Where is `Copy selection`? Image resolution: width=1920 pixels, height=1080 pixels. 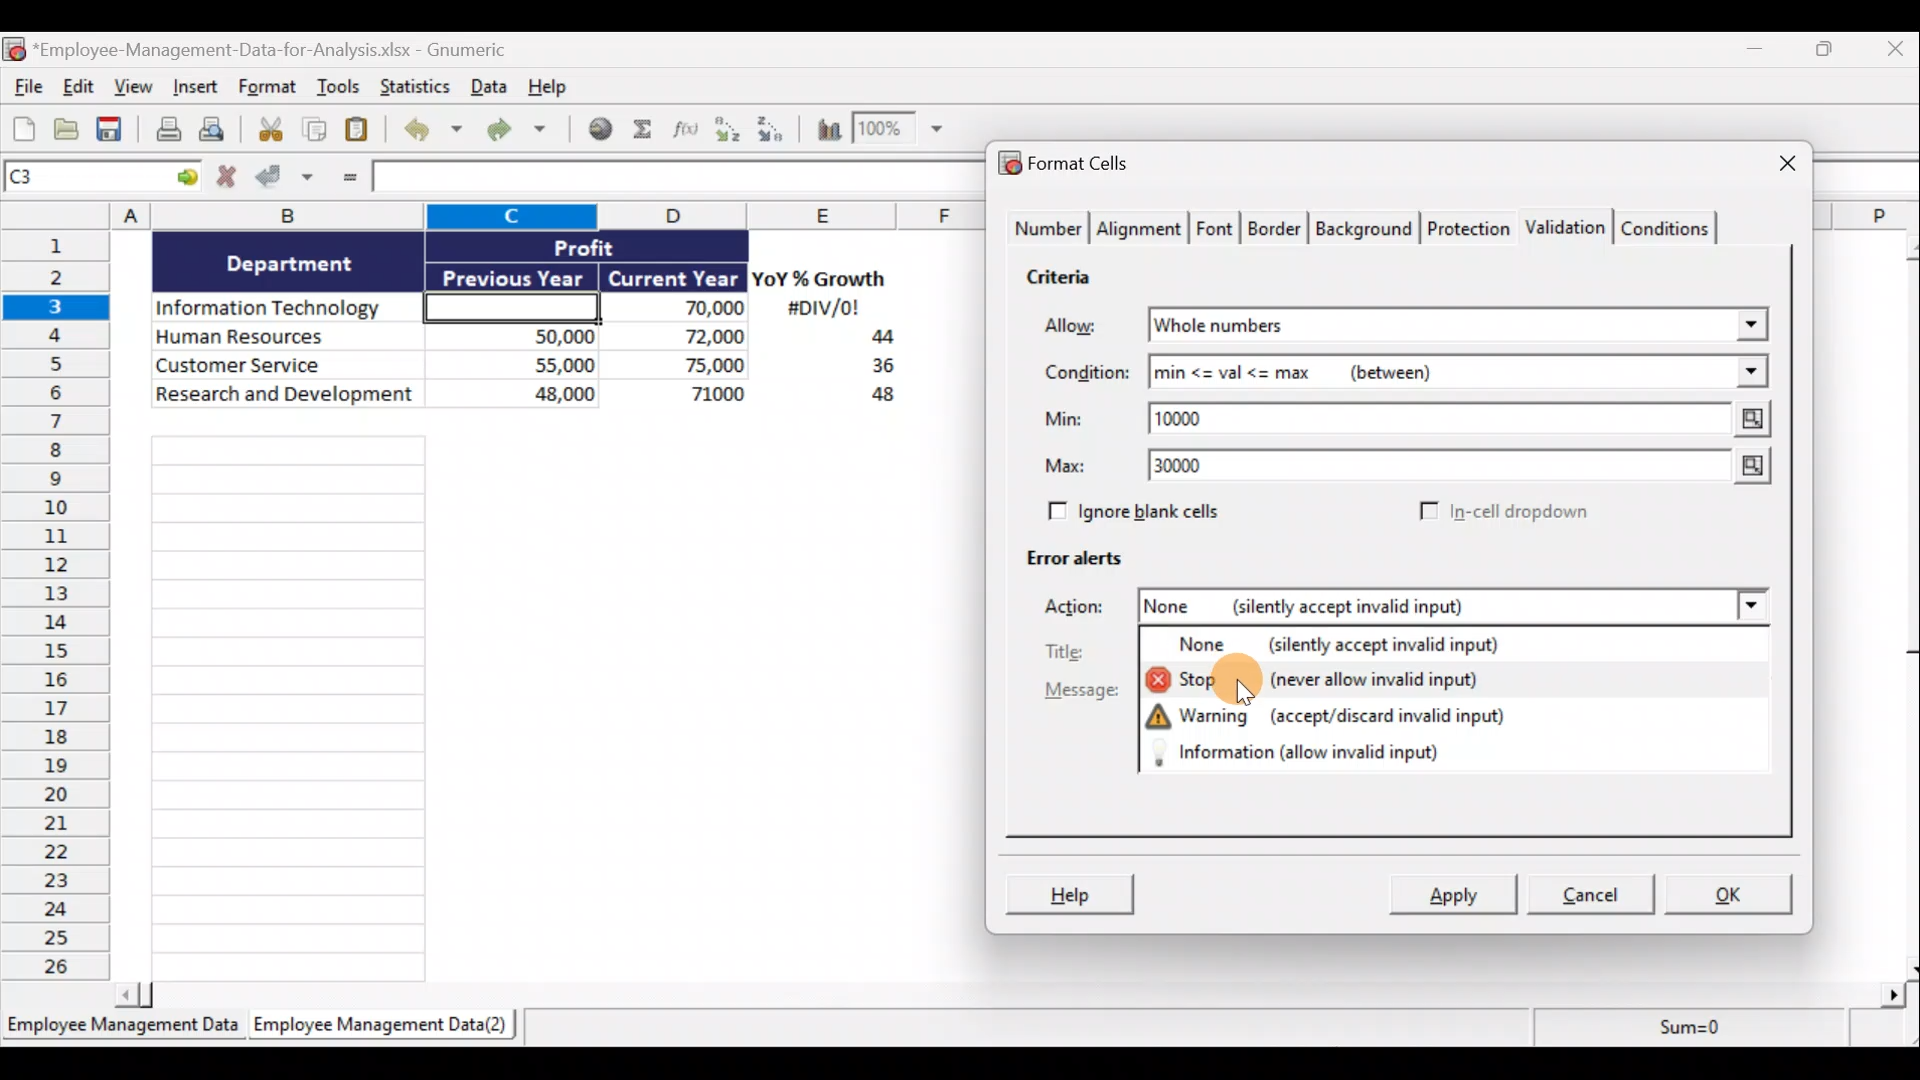
Copy selection is located at coordinates (315, 130).